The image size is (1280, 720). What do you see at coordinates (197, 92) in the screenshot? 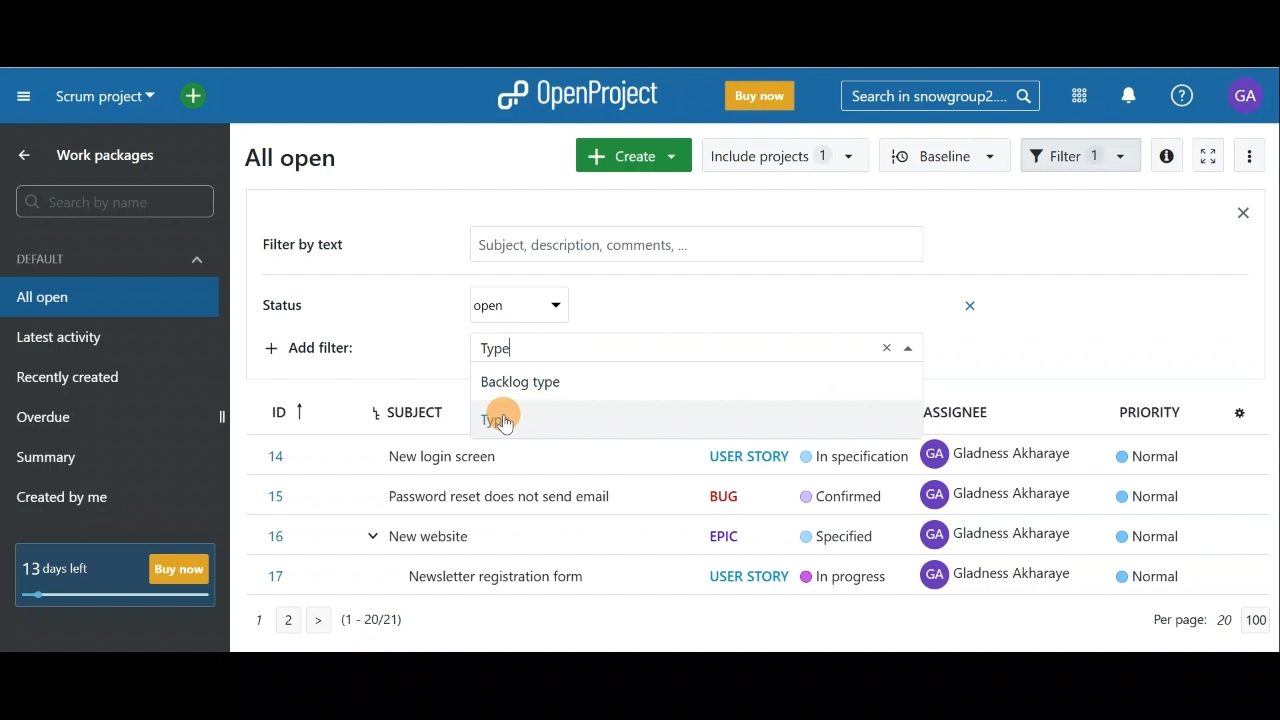
I see `Open quick add menu` at bounding box center [197, 92].